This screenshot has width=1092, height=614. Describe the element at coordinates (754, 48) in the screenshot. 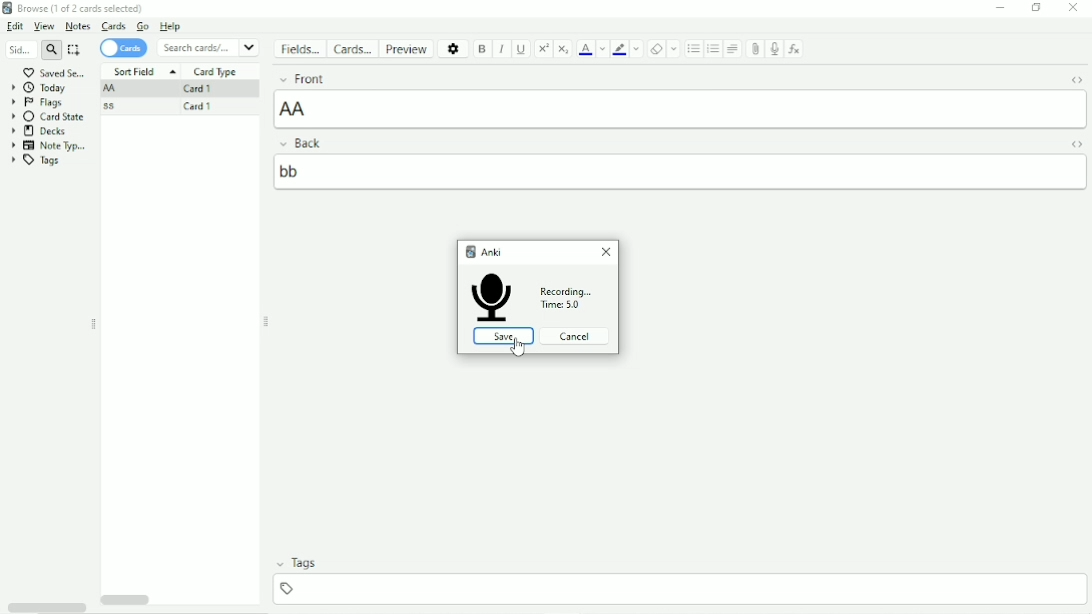

I see `Attach picture/audio/video` at that location.